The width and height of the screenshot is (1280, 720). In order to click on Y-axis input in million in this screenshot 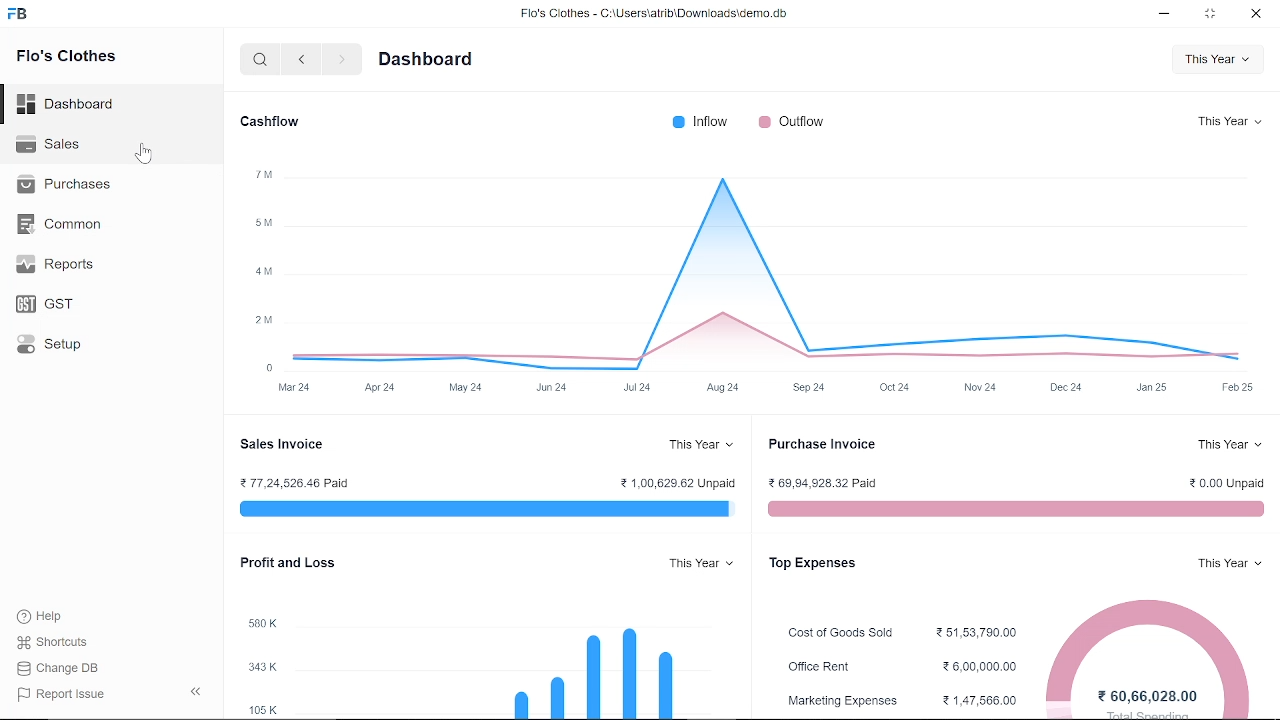, I will do `click(263, 267)`.